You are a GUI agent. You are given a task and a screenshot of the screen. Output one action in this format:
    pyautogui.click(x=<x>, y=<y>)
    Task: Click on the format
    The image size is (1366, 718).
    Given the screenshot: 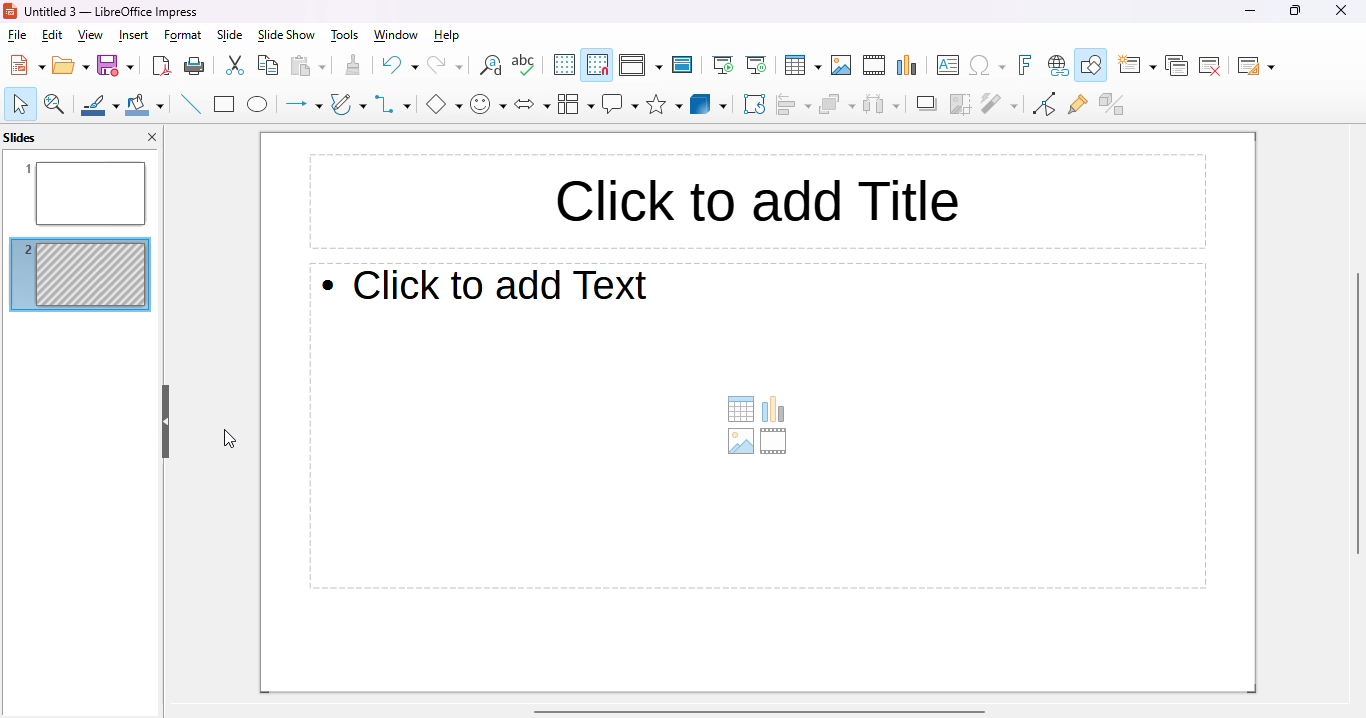 What is the action you would take?
    pyautogui.click(x=182, y=36)
    